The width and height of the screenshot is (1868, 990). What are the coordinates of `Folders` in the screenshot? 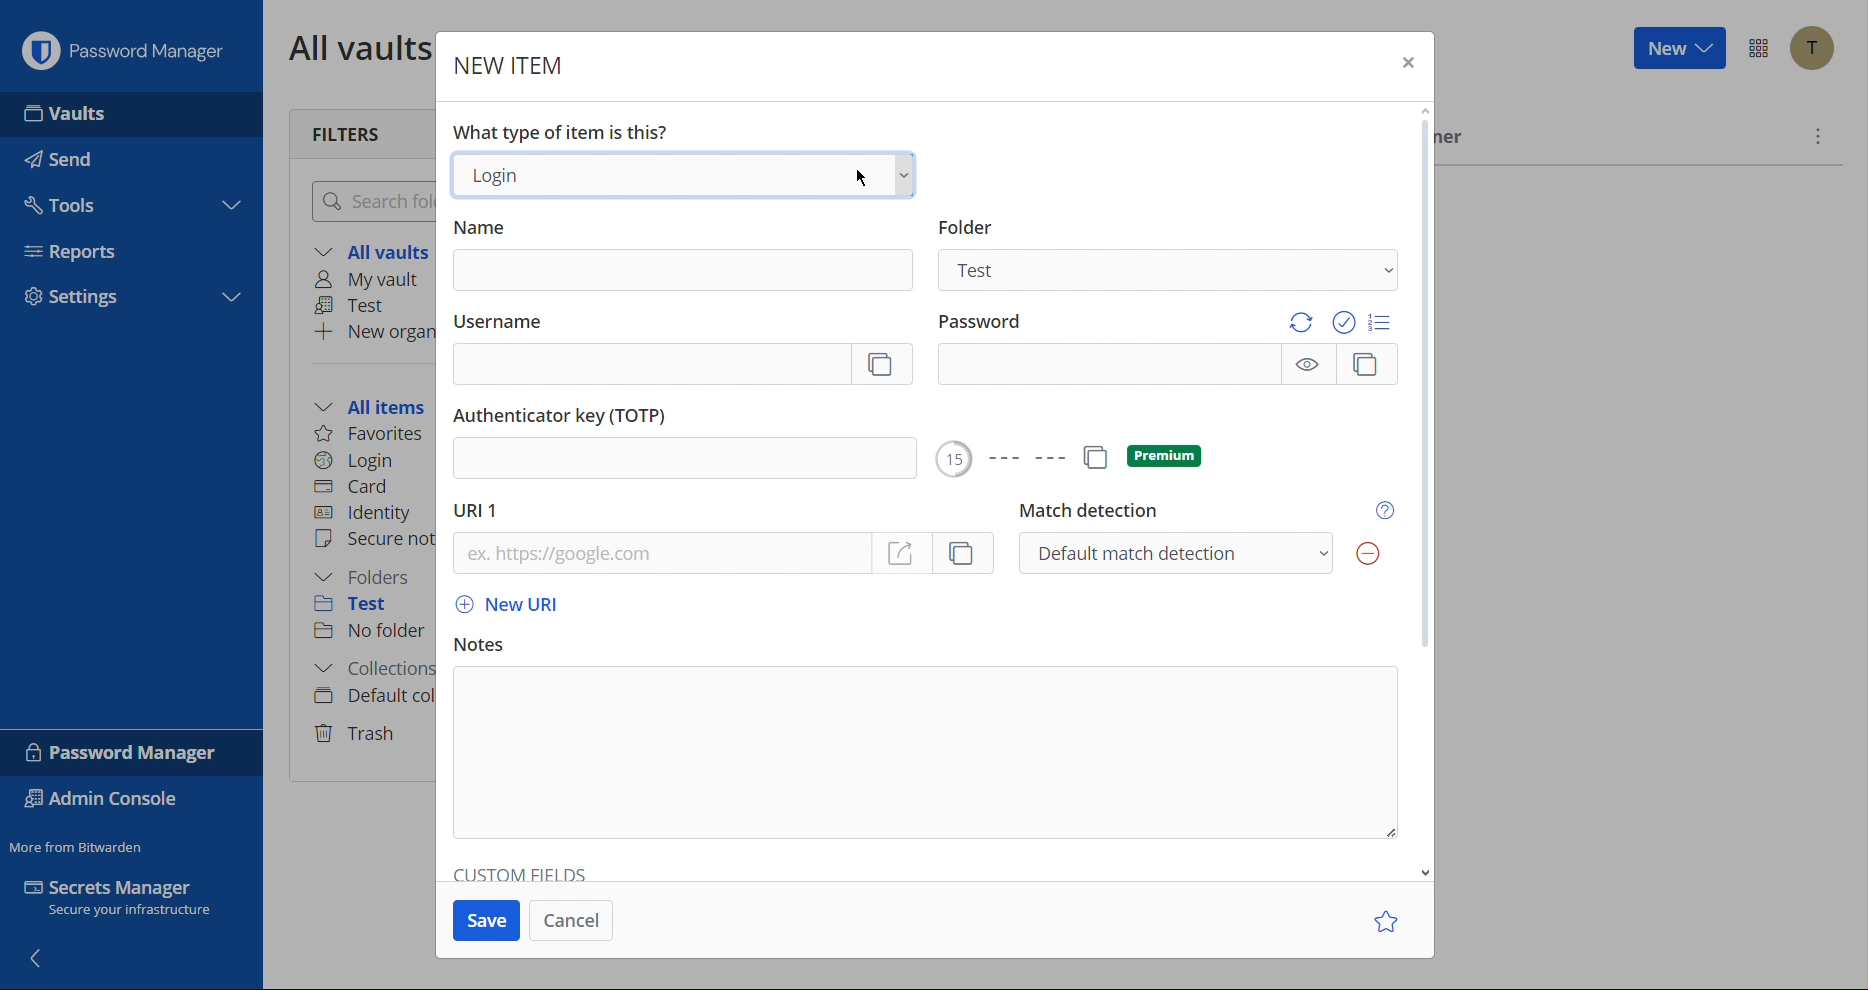 It's located at (367, 578).